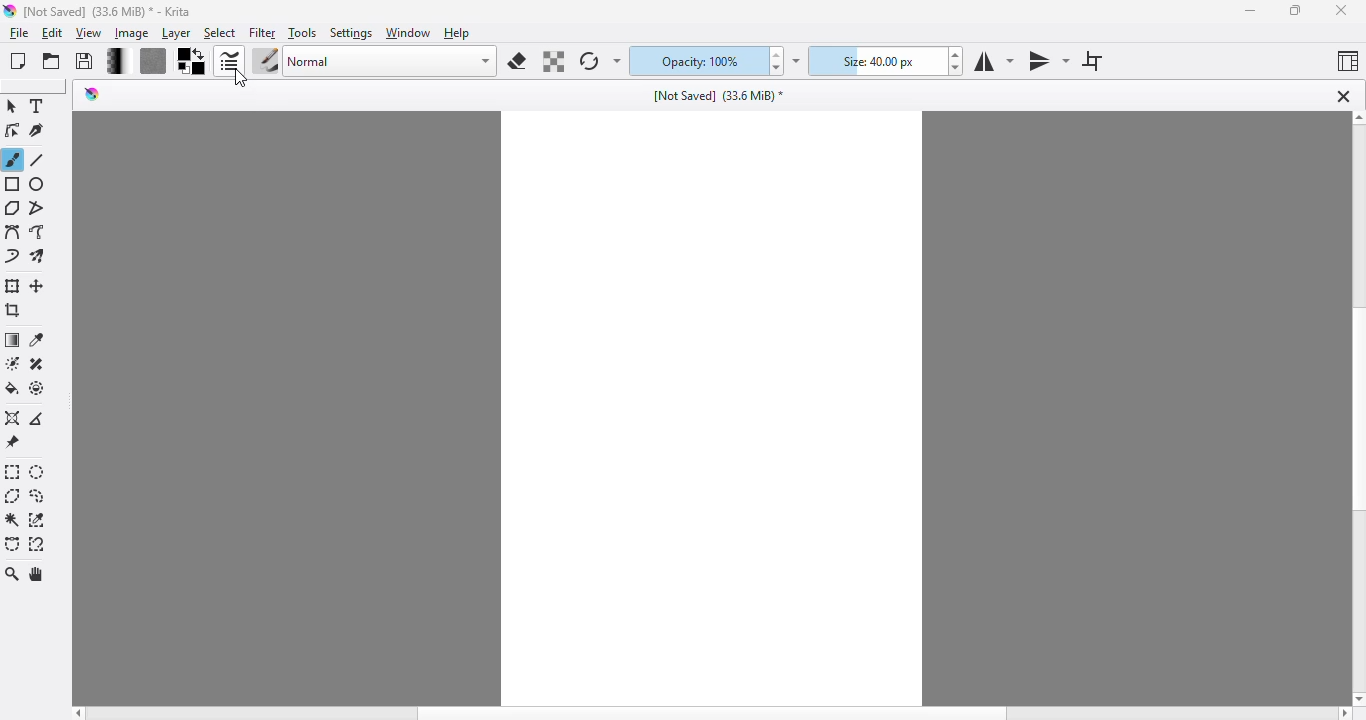  Describe the element at coordinates (303, 34) in the screenshot. I see `tools` at that location.